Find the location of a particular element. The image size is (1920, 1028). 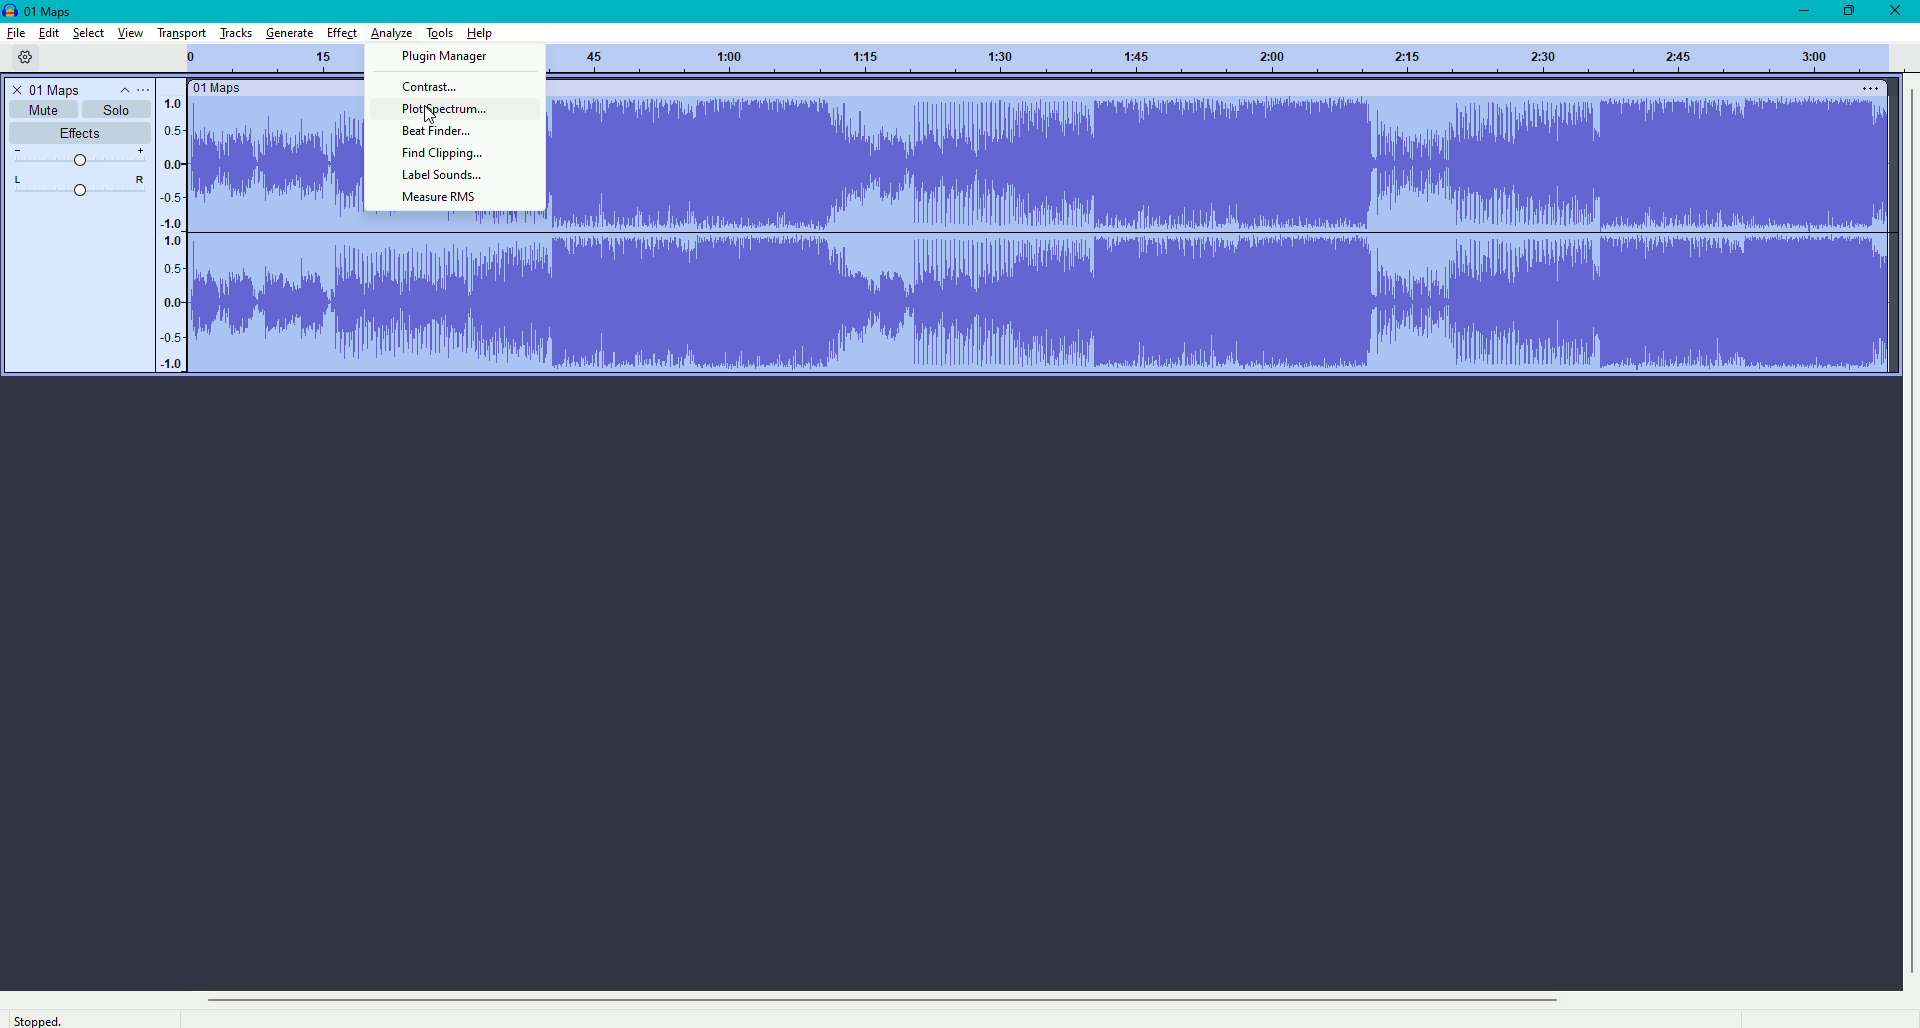

Contrast is located at coordinates (438, 87).